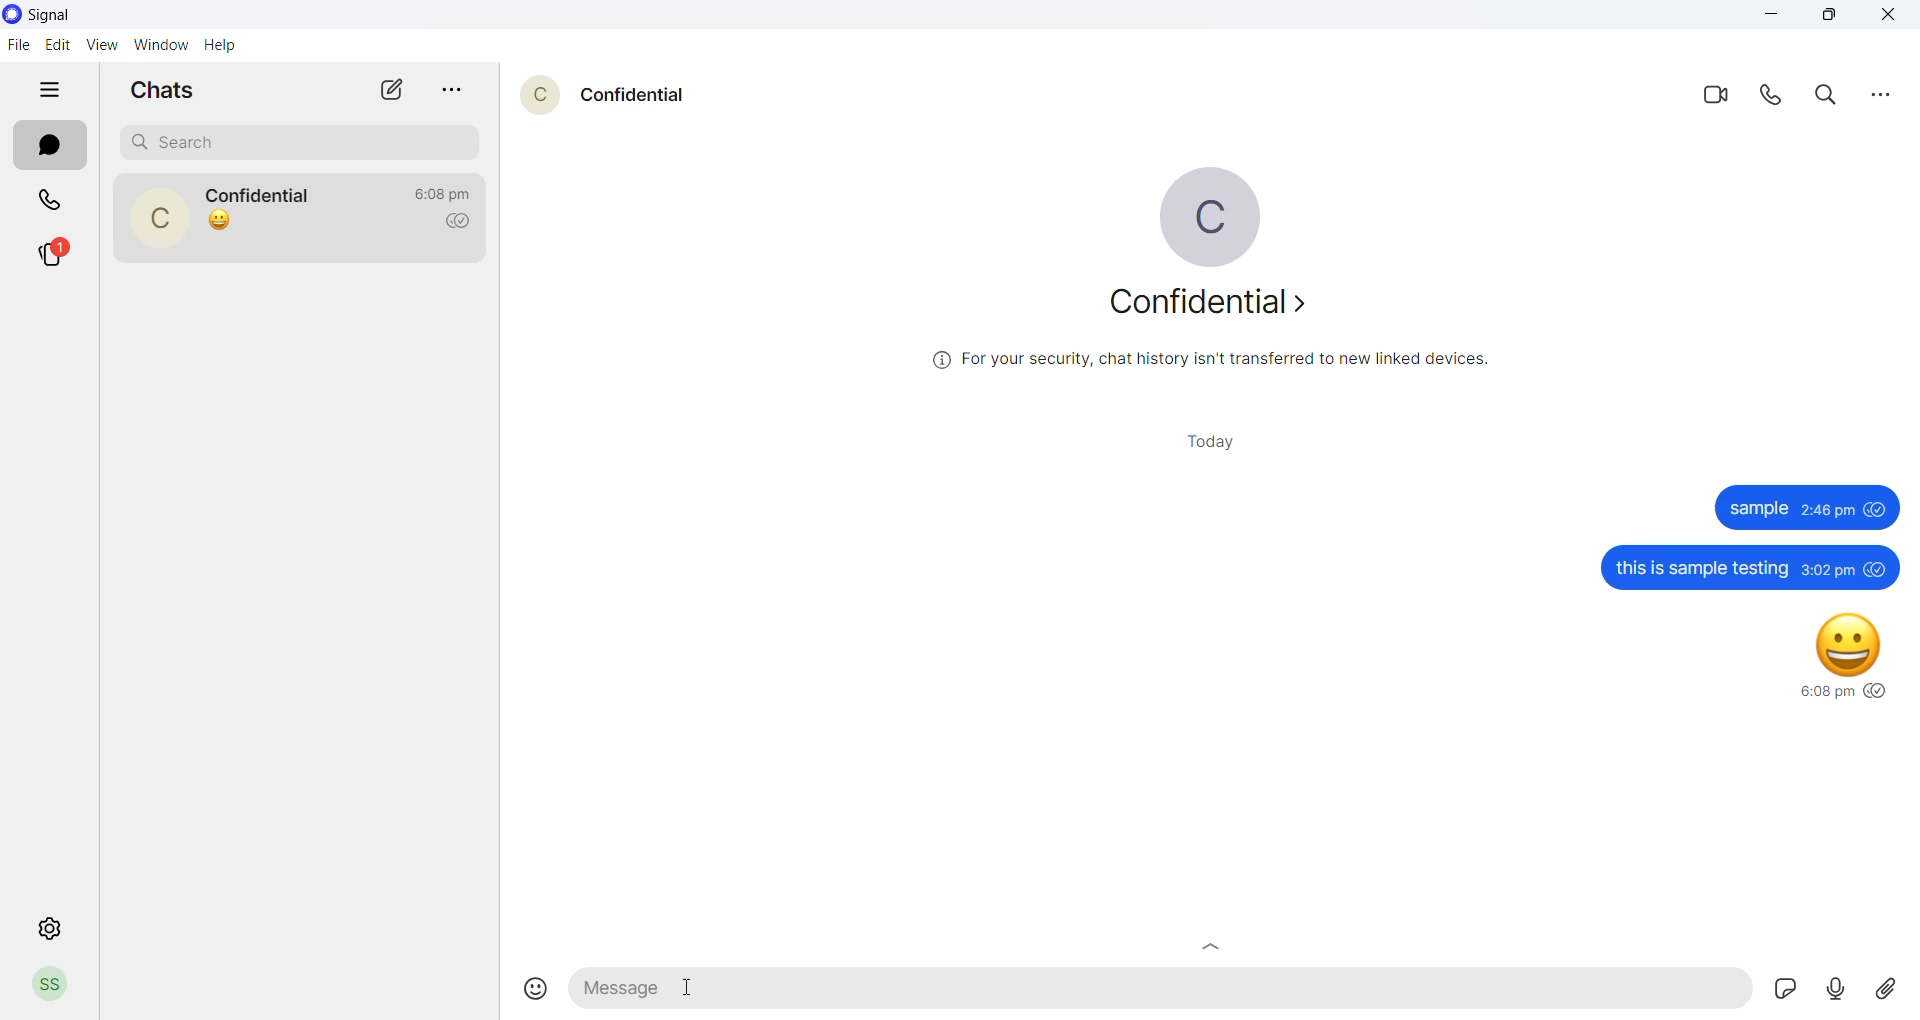 This screenshot has height=1020, width=1920. Describe the element at coordinates (1723, 99) in the screenshot. I see `video call` at that location.